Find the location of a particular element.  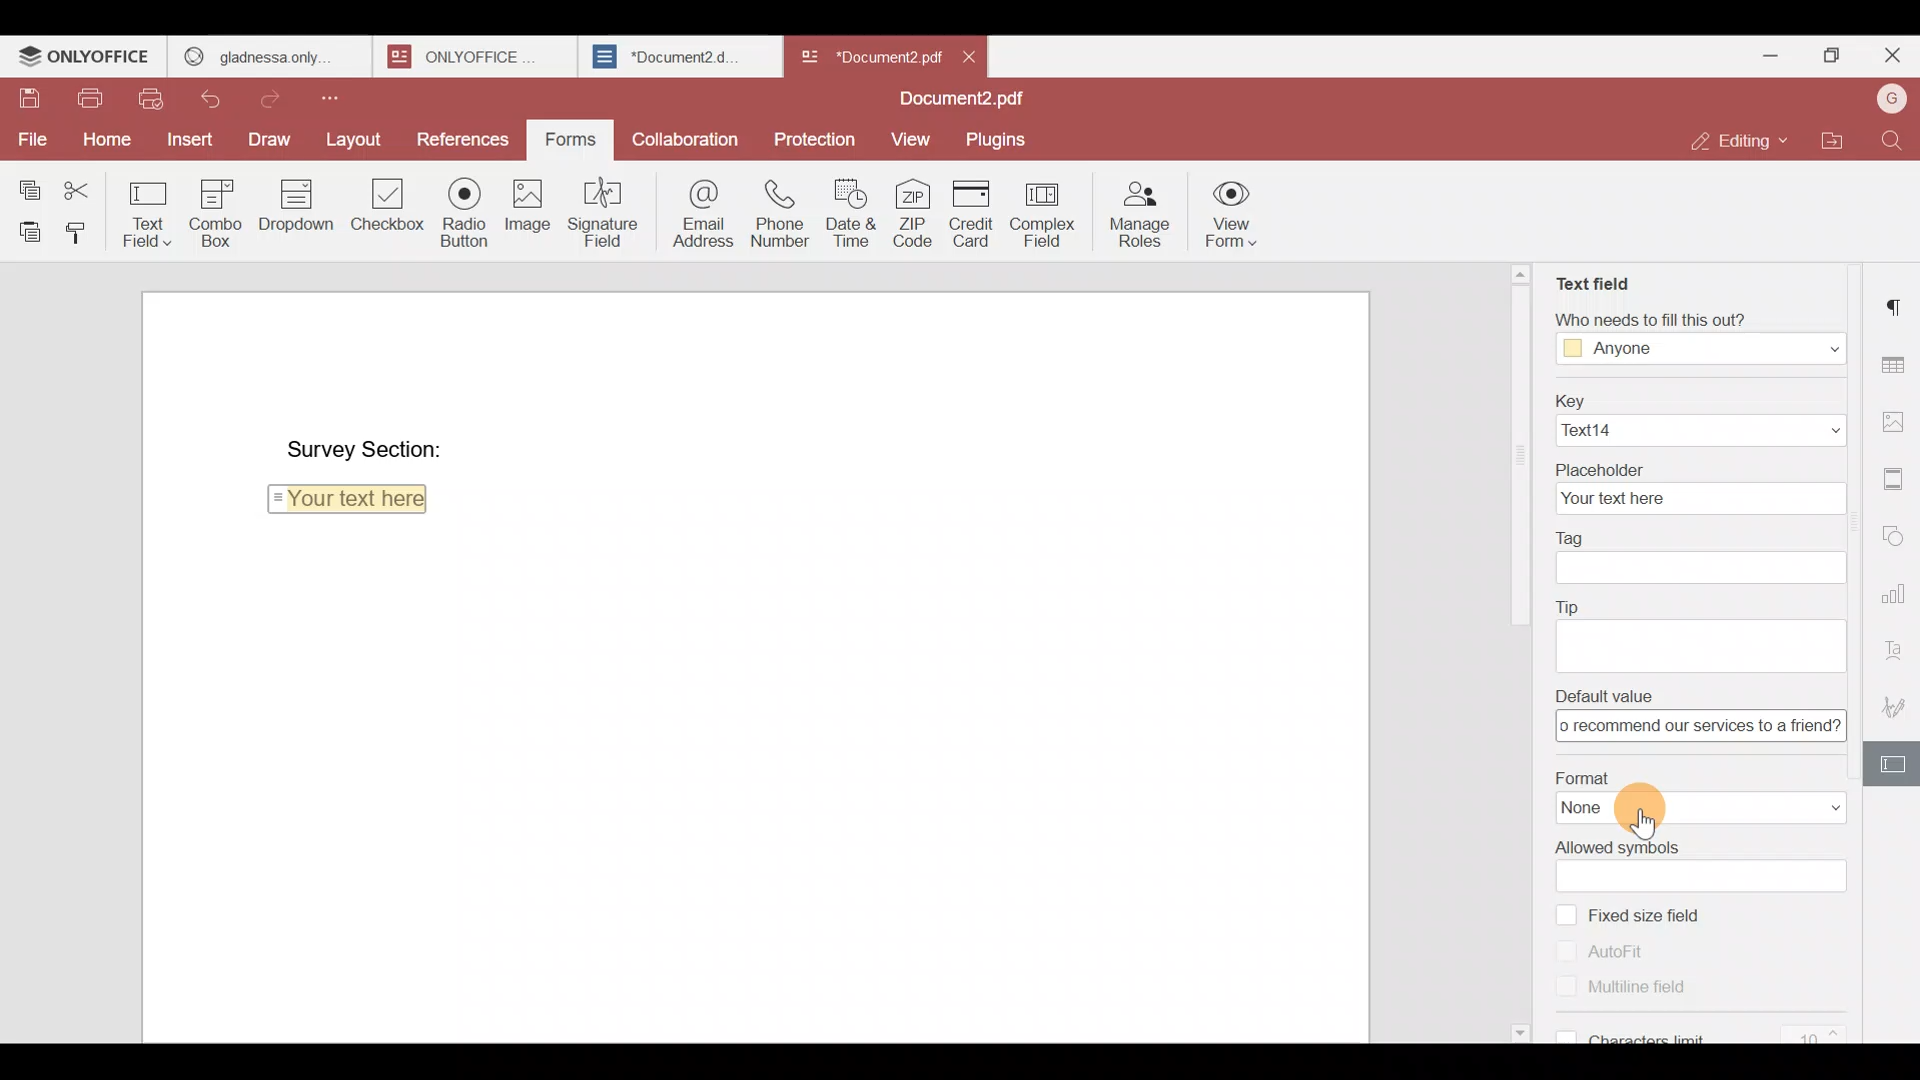

Redo is located at coordinates (277, 96).